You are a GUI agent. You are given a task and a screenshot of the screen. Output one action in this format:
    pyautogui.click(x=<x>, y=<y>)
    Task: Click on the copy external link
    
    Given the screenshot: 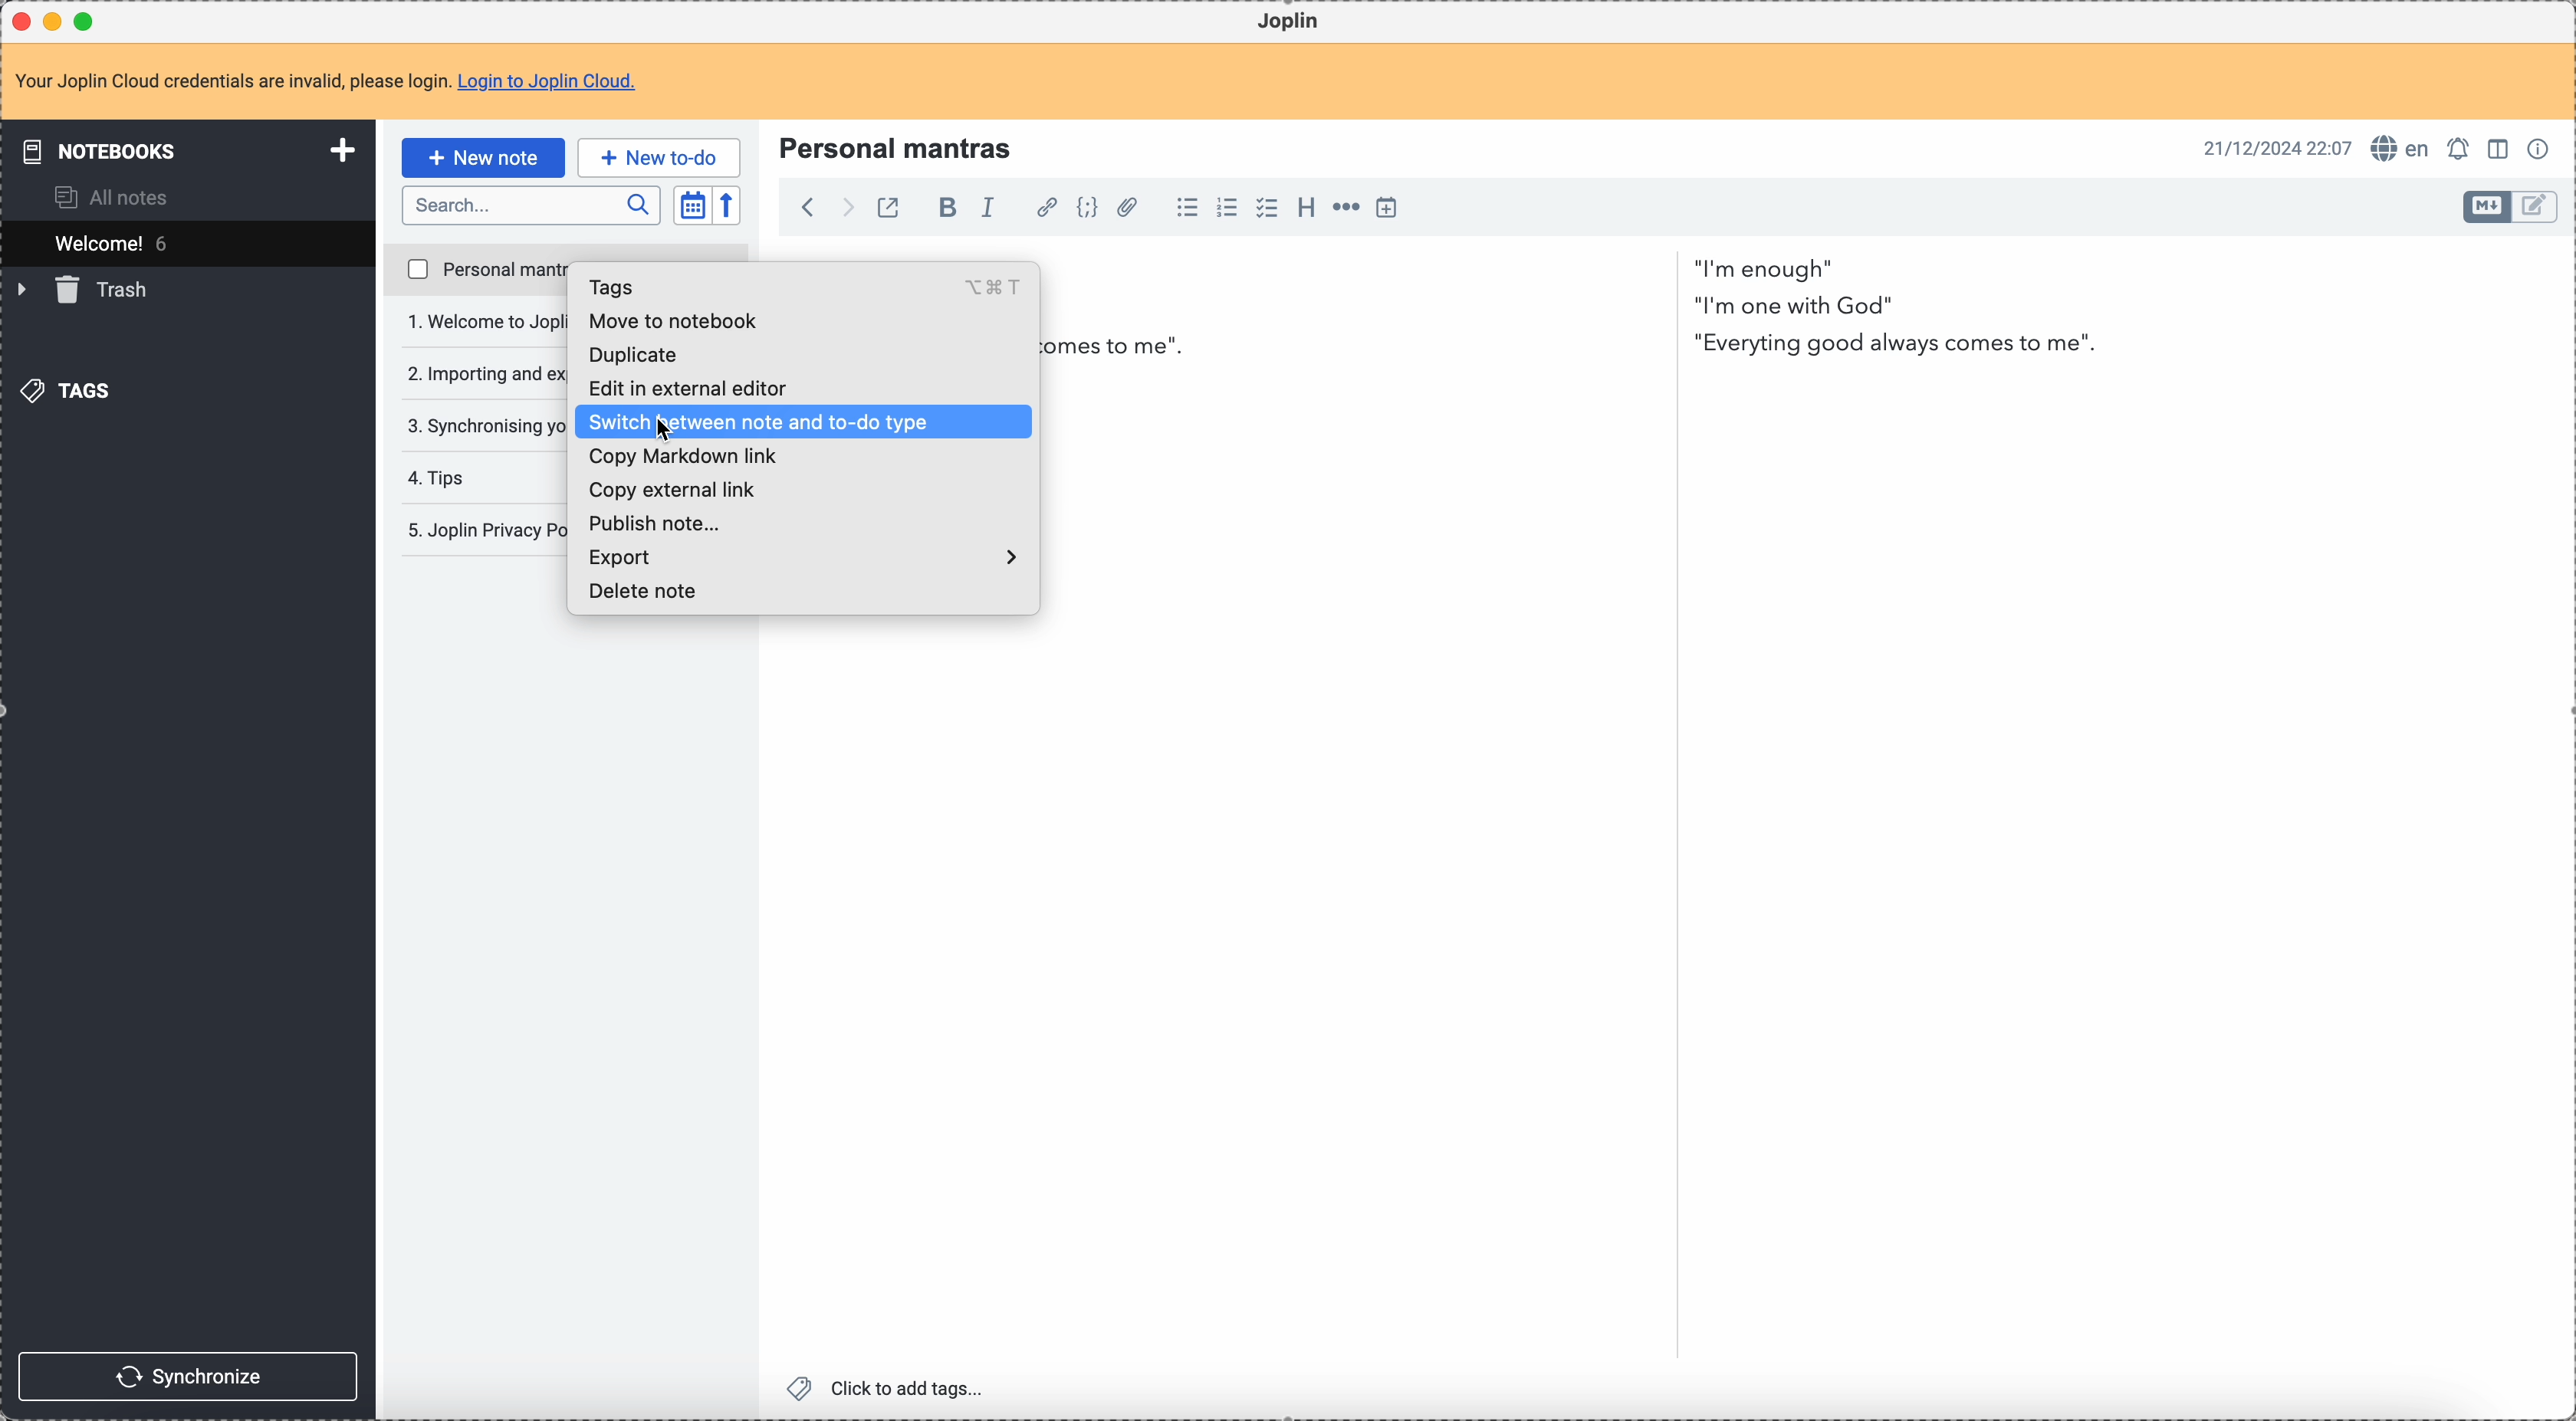 What is the action you would take?
    pyautogui.click(x=672, y=491)
    